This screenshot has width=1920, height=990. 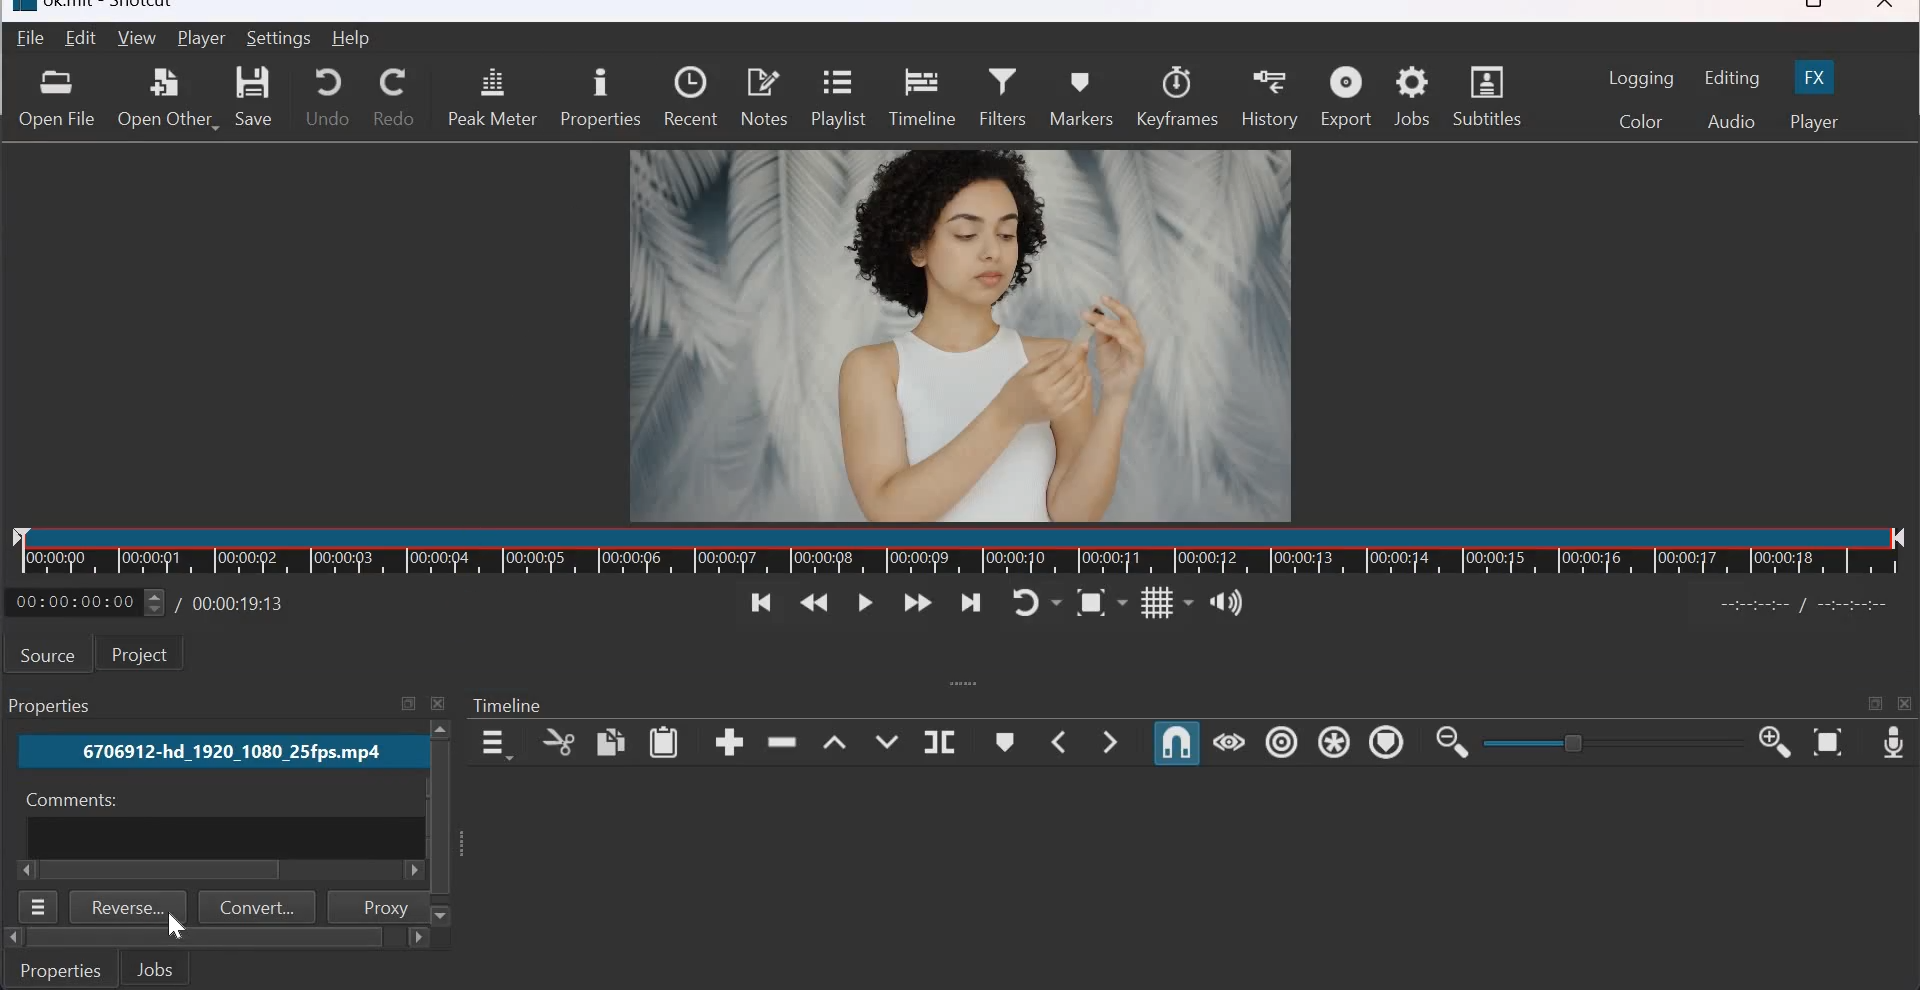 What do you see at coordinates (441, 703) in the screenshot?
I see `close` at bounding box center [441, 703].